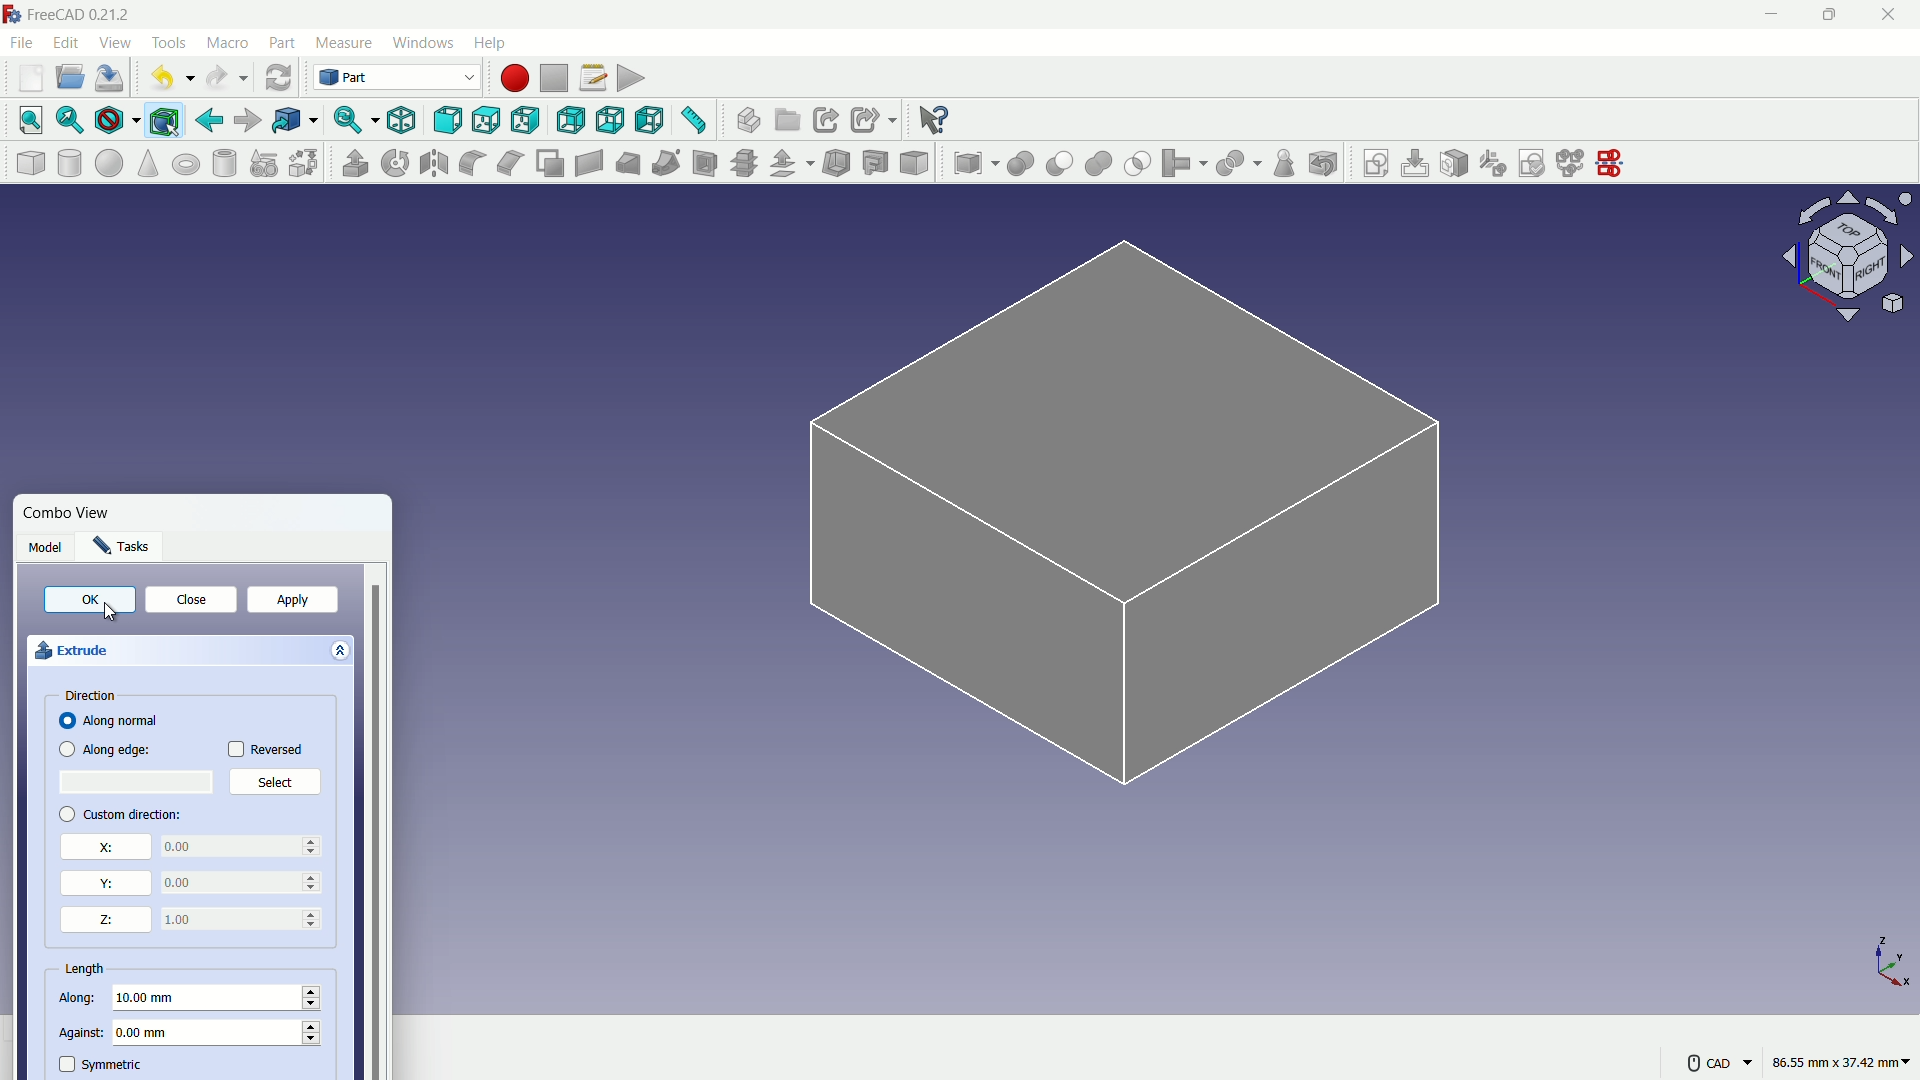  I want to click on Select, so click(275, 782).